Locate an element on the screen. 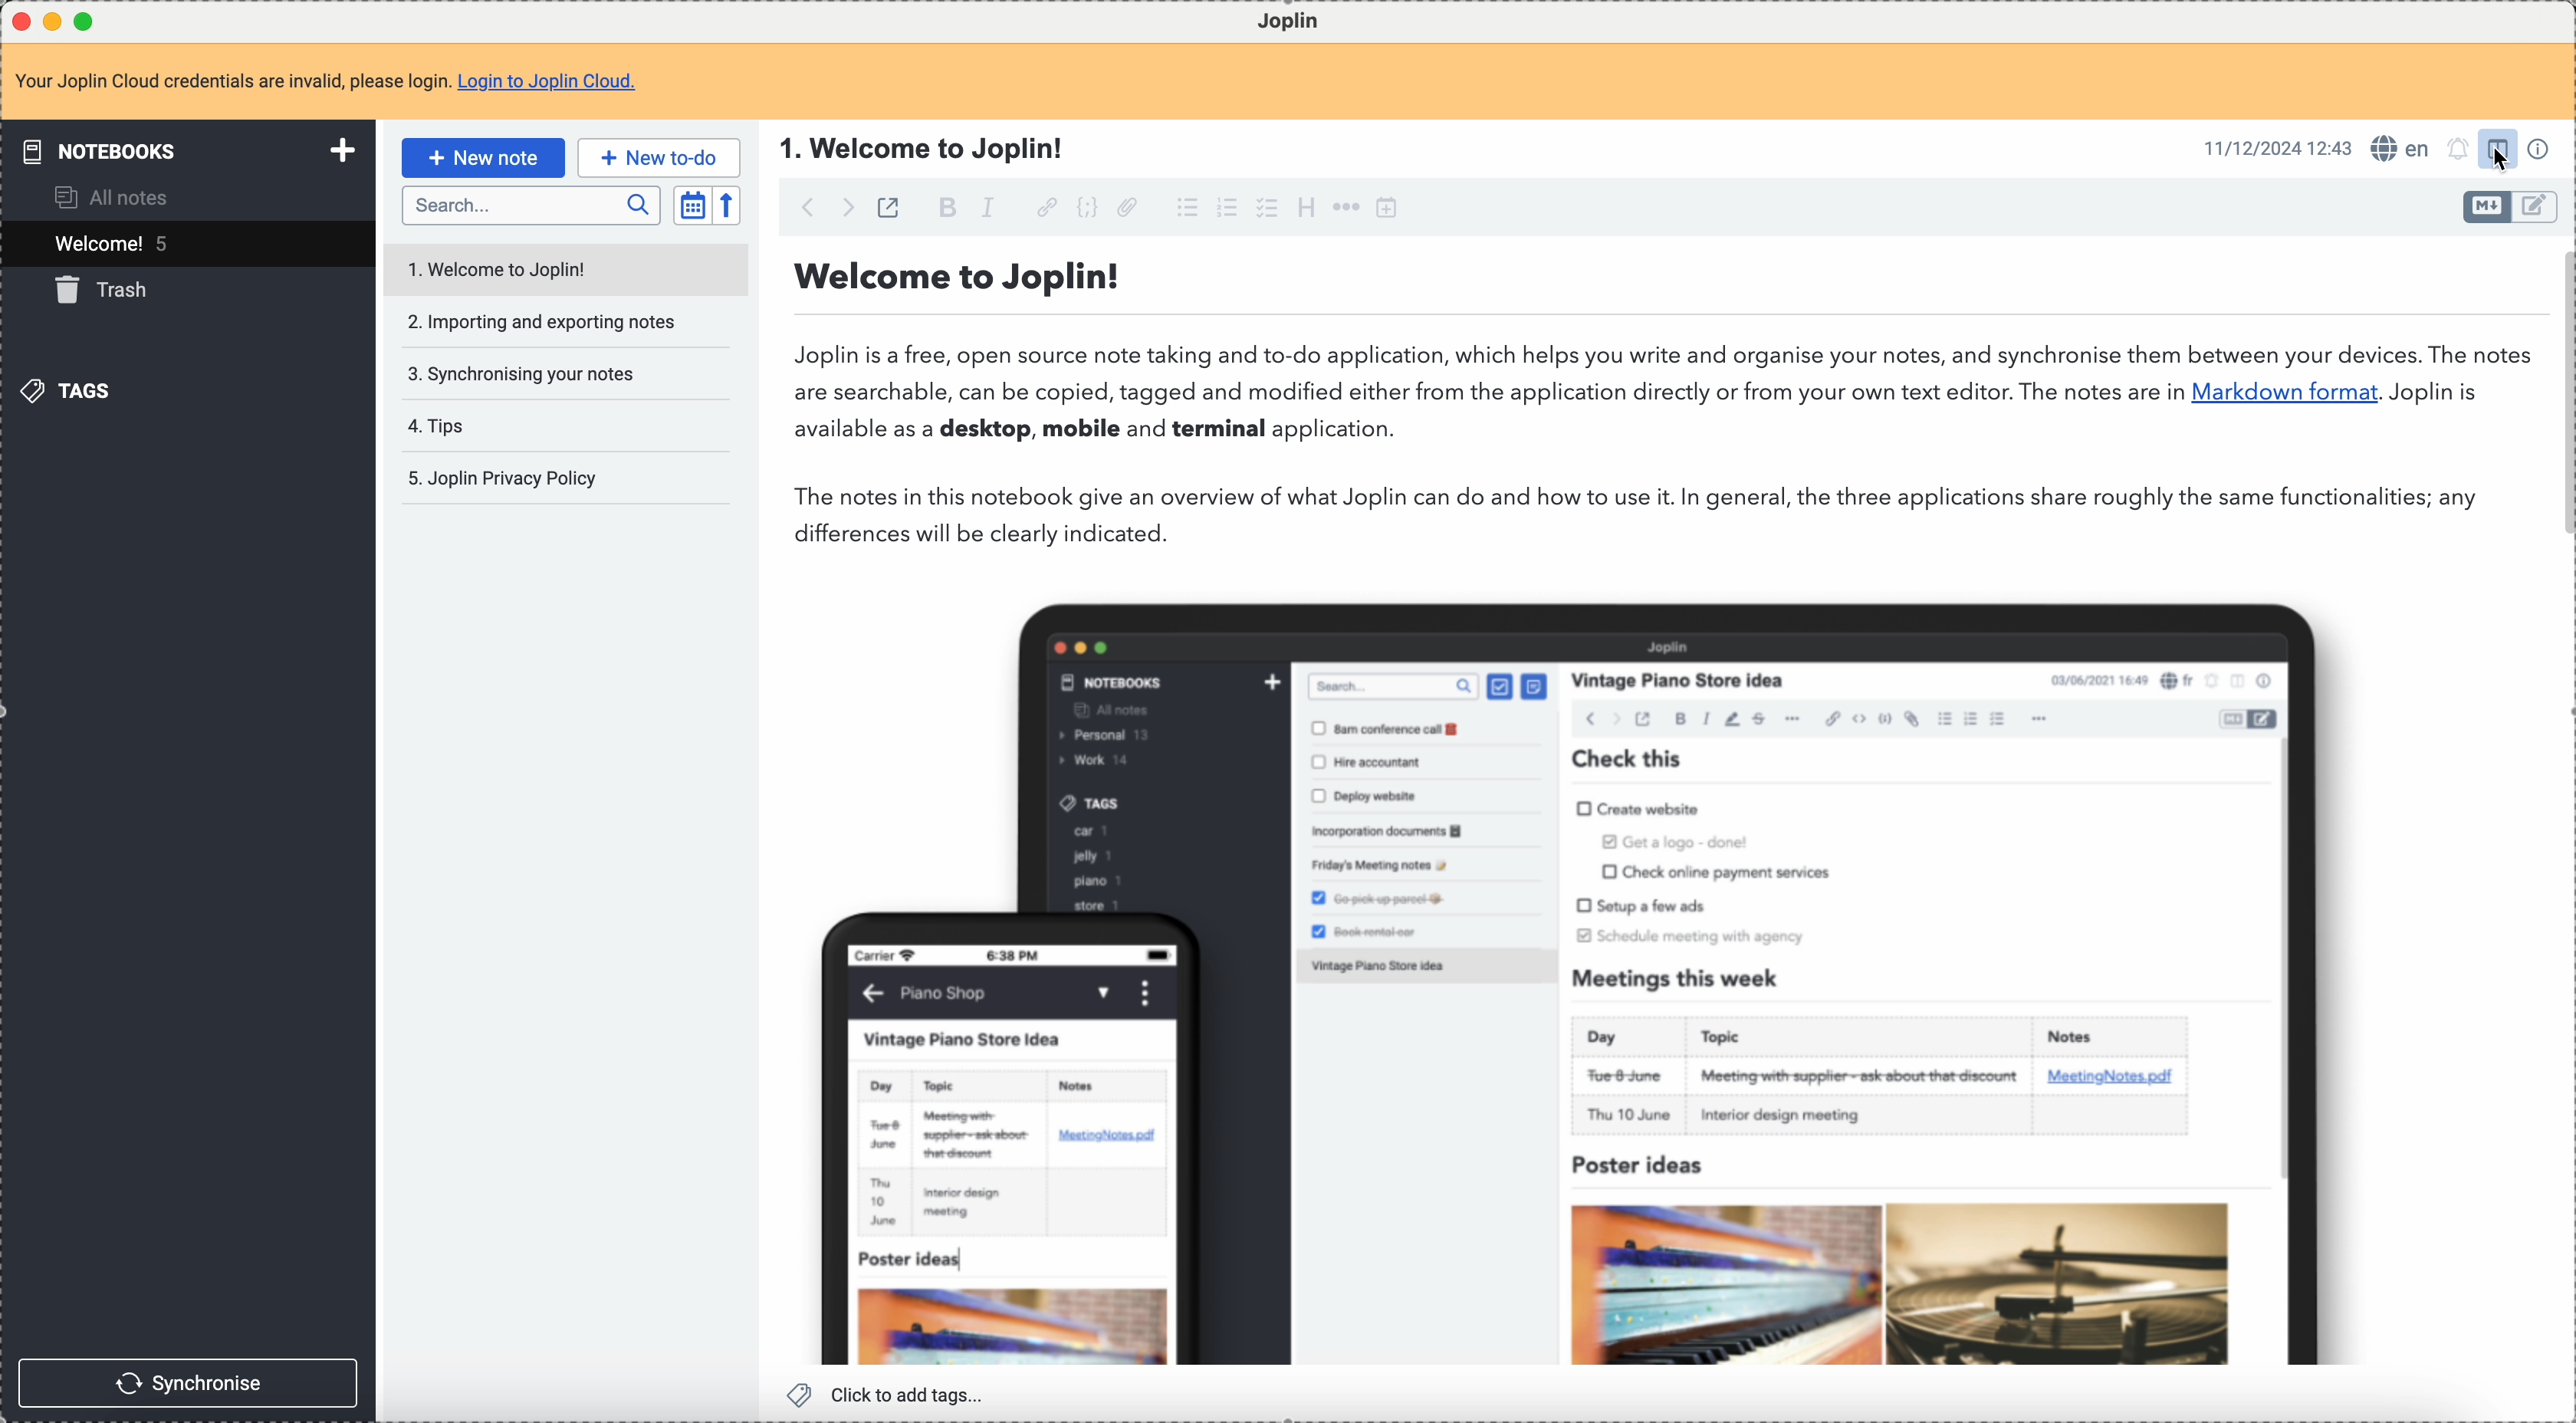 The image size is (2576, 1423). toggle external editing is located at coordinates (892, 206).